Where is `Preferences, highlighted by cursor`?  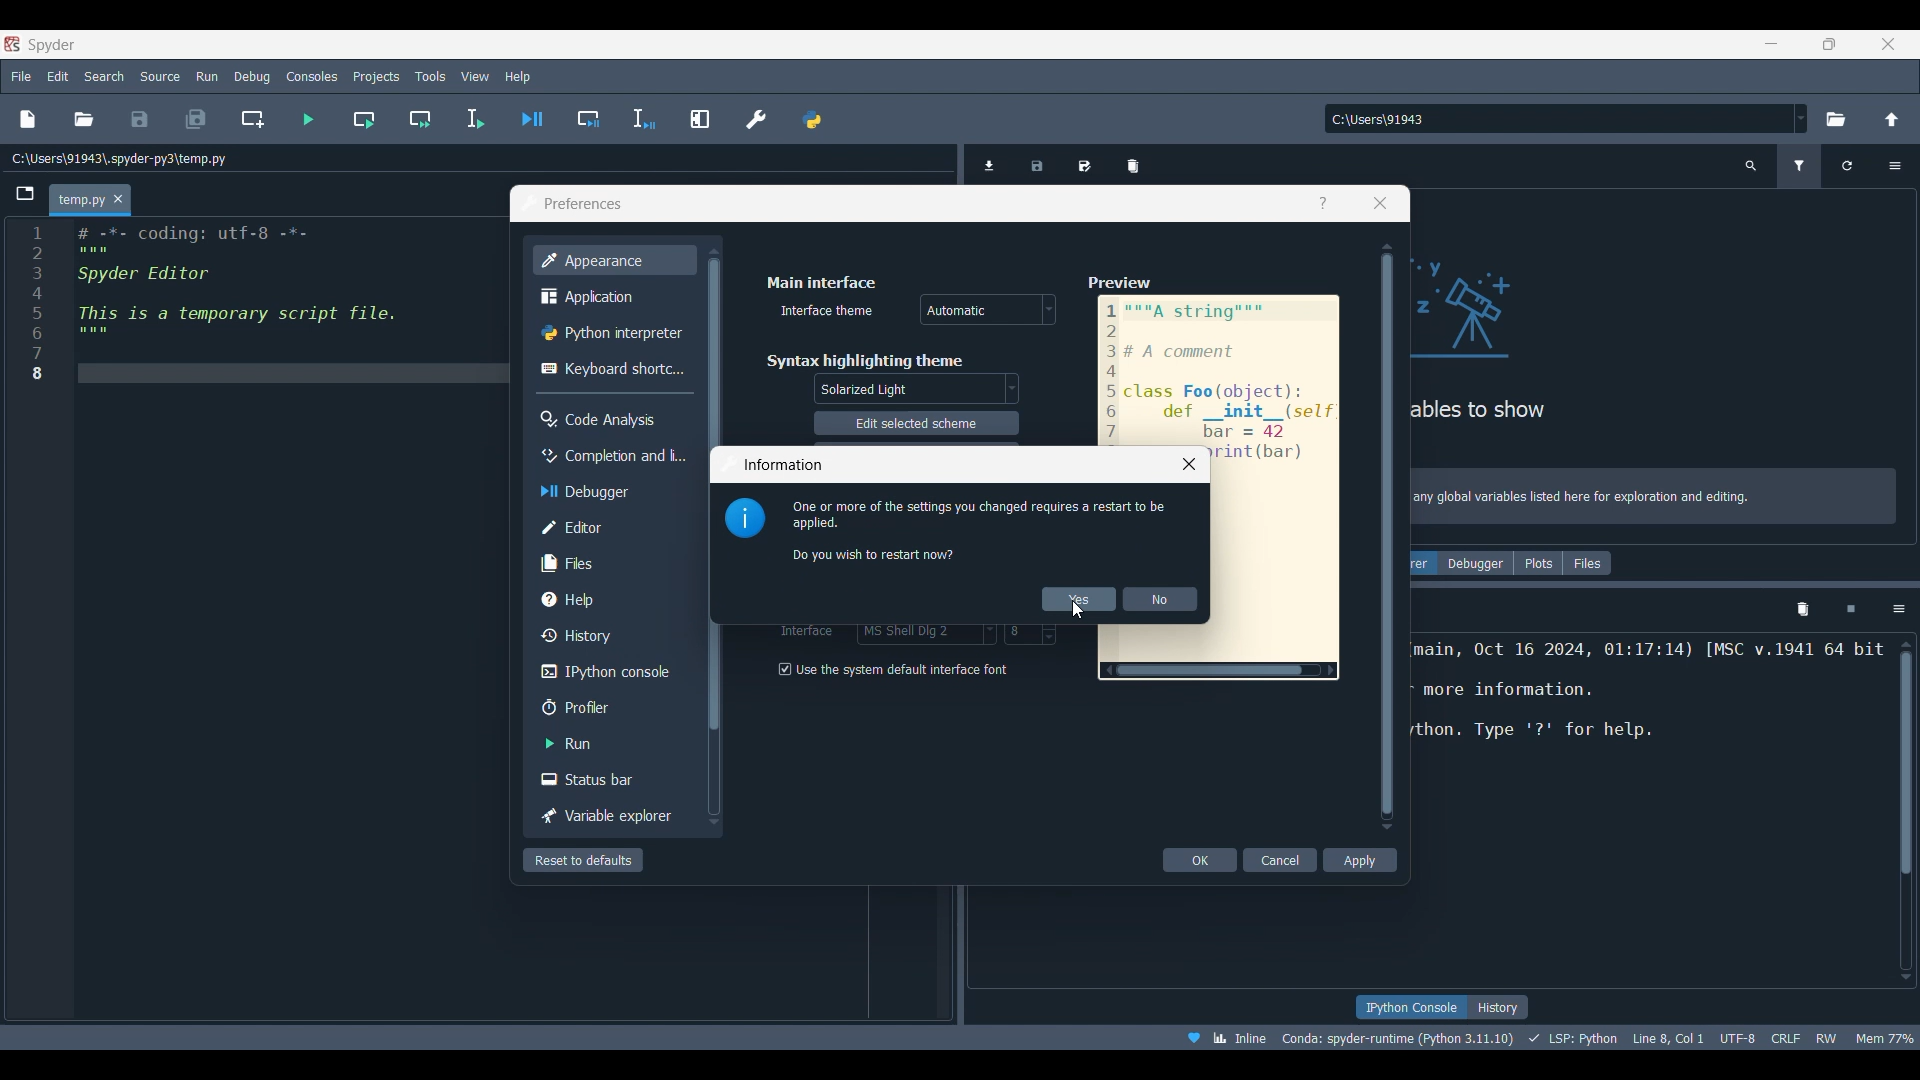
Preferences, highlighted by cursor is located at coordinates (750, 116).